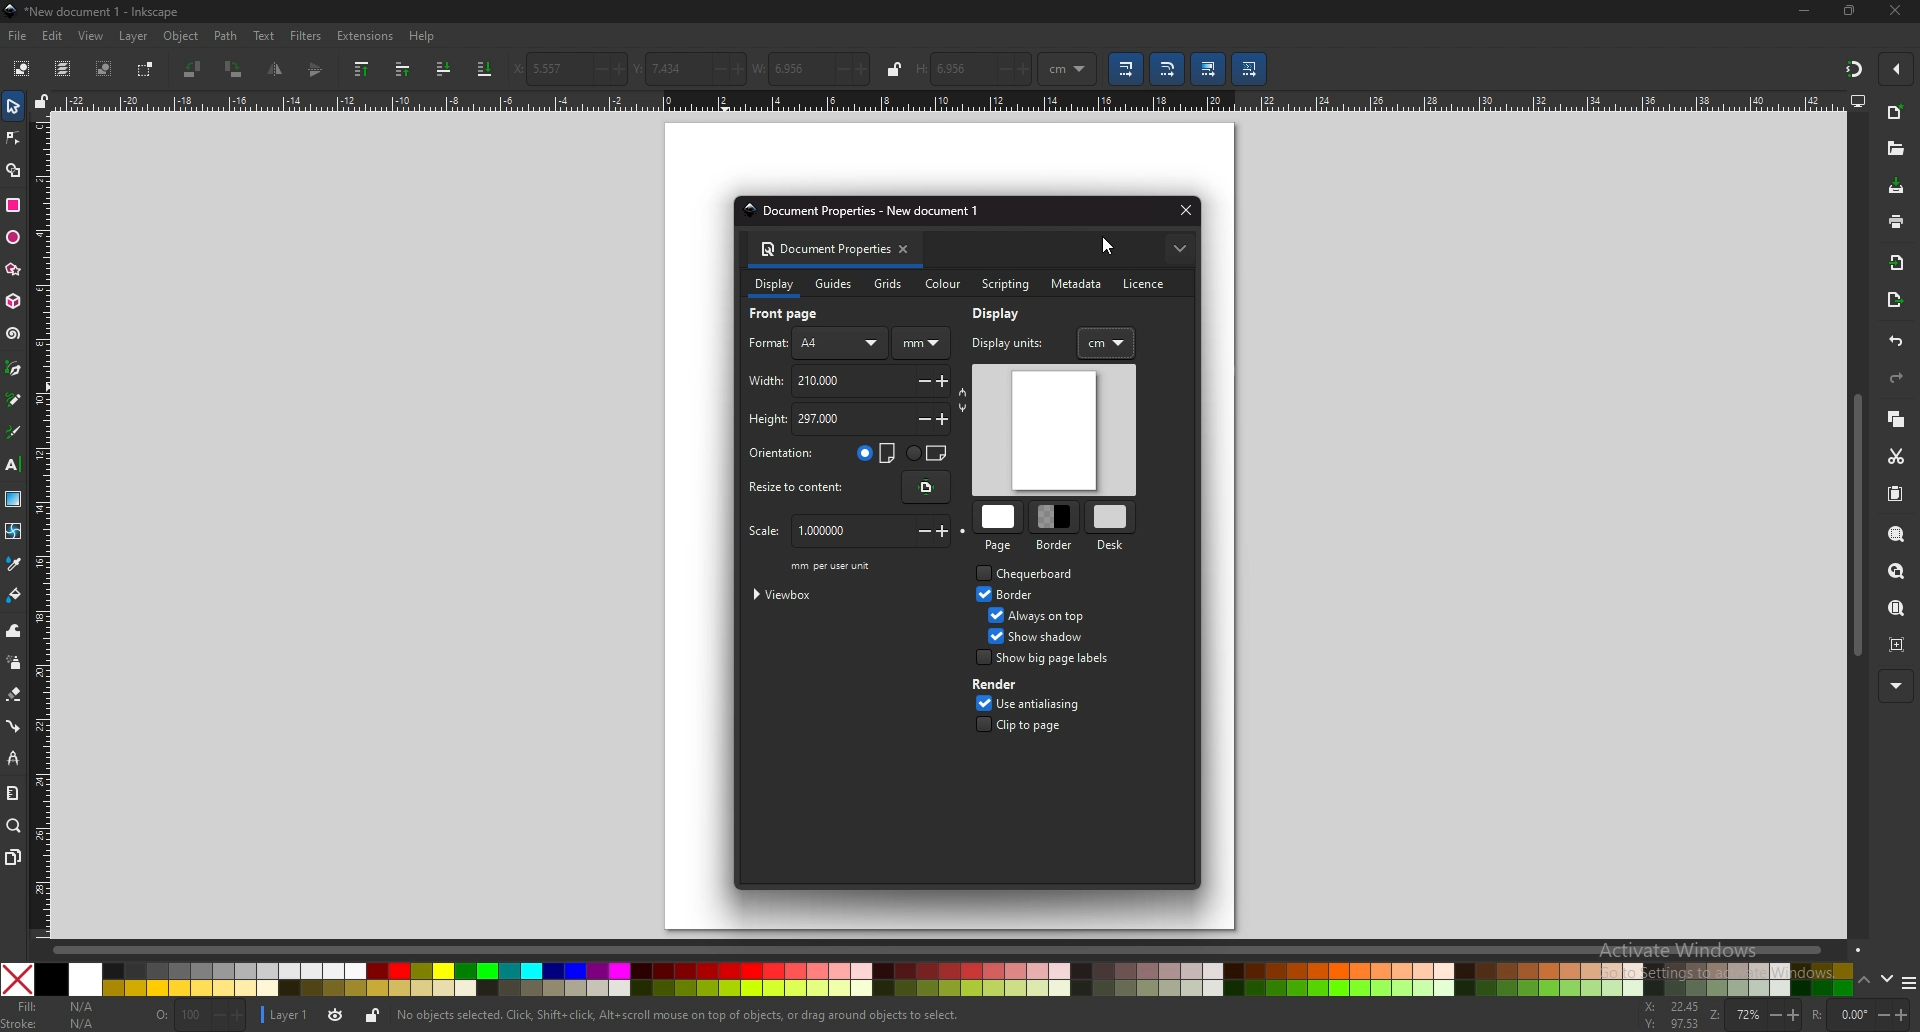  Describe the element at coordinates (13, 826) in the screenshot. I see `zoom` at that location.